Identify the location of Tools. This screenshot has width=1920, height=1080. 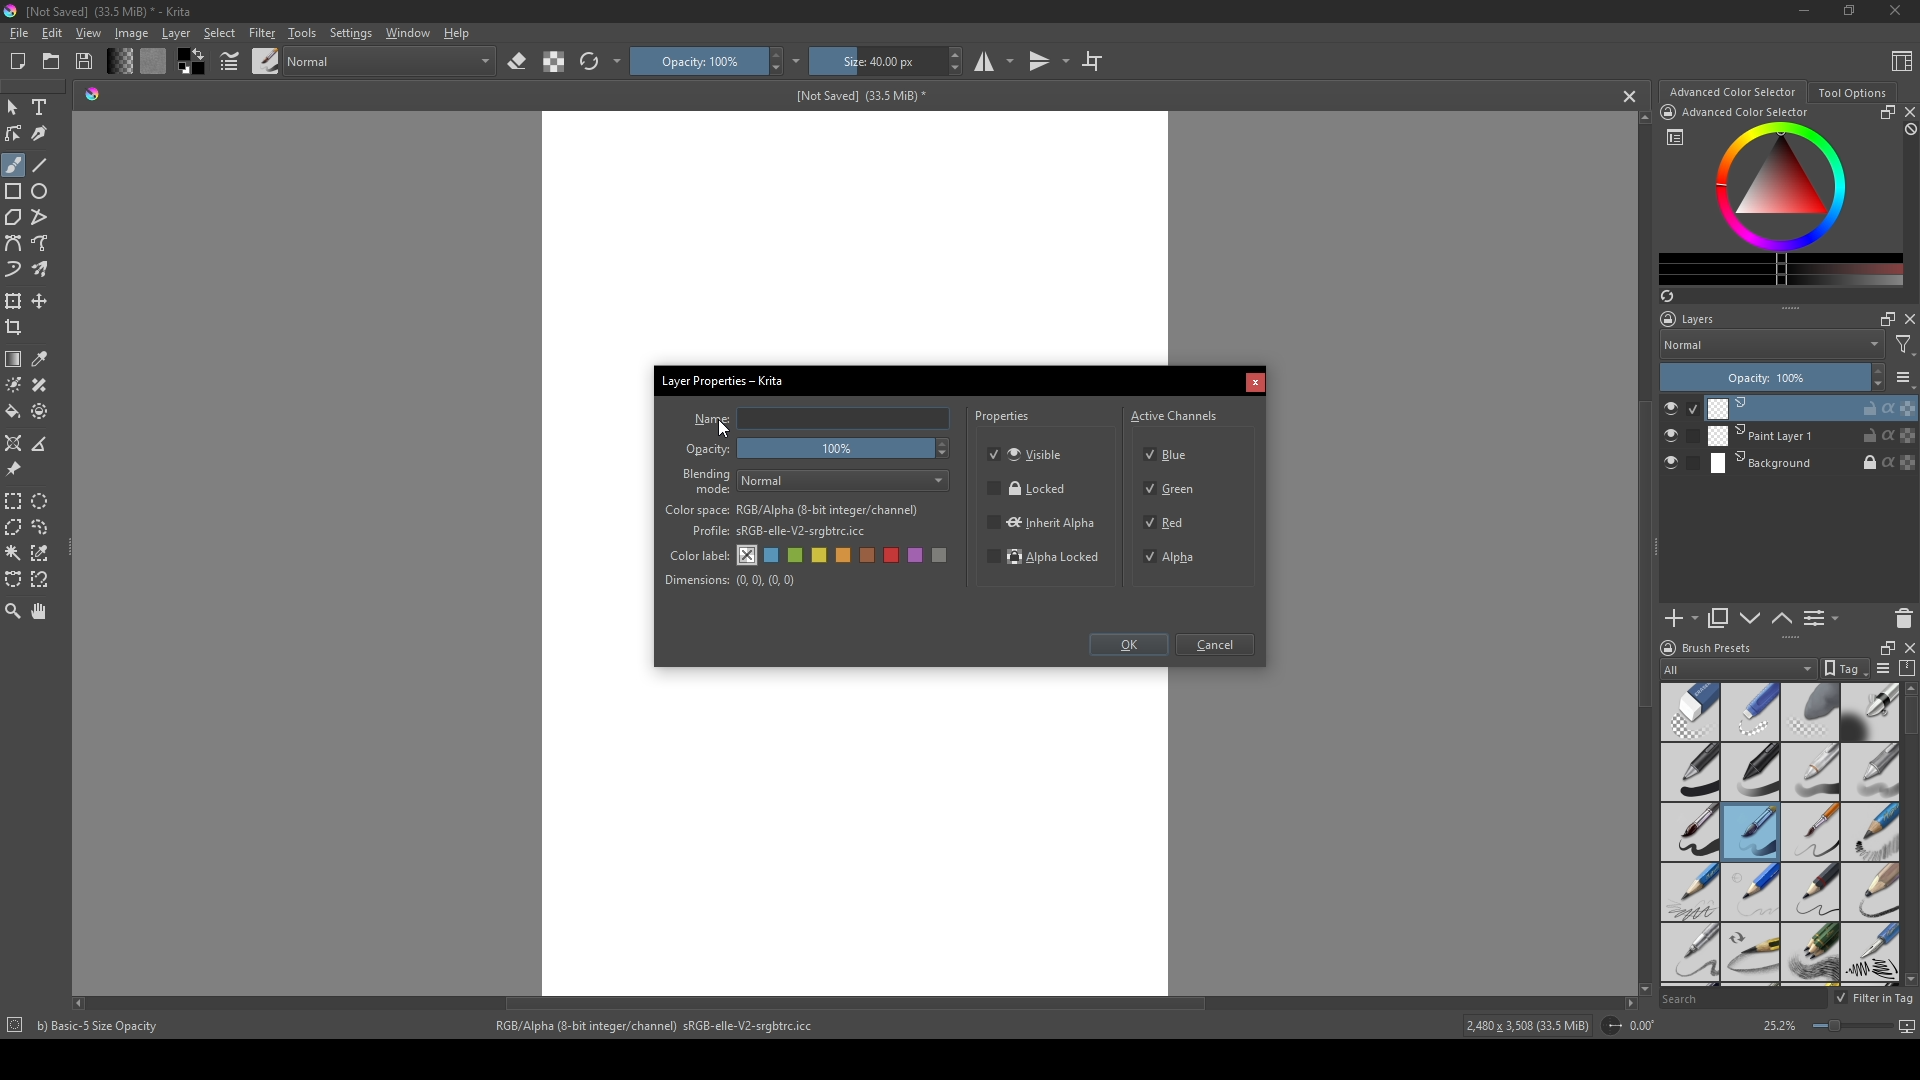
(302, 32).